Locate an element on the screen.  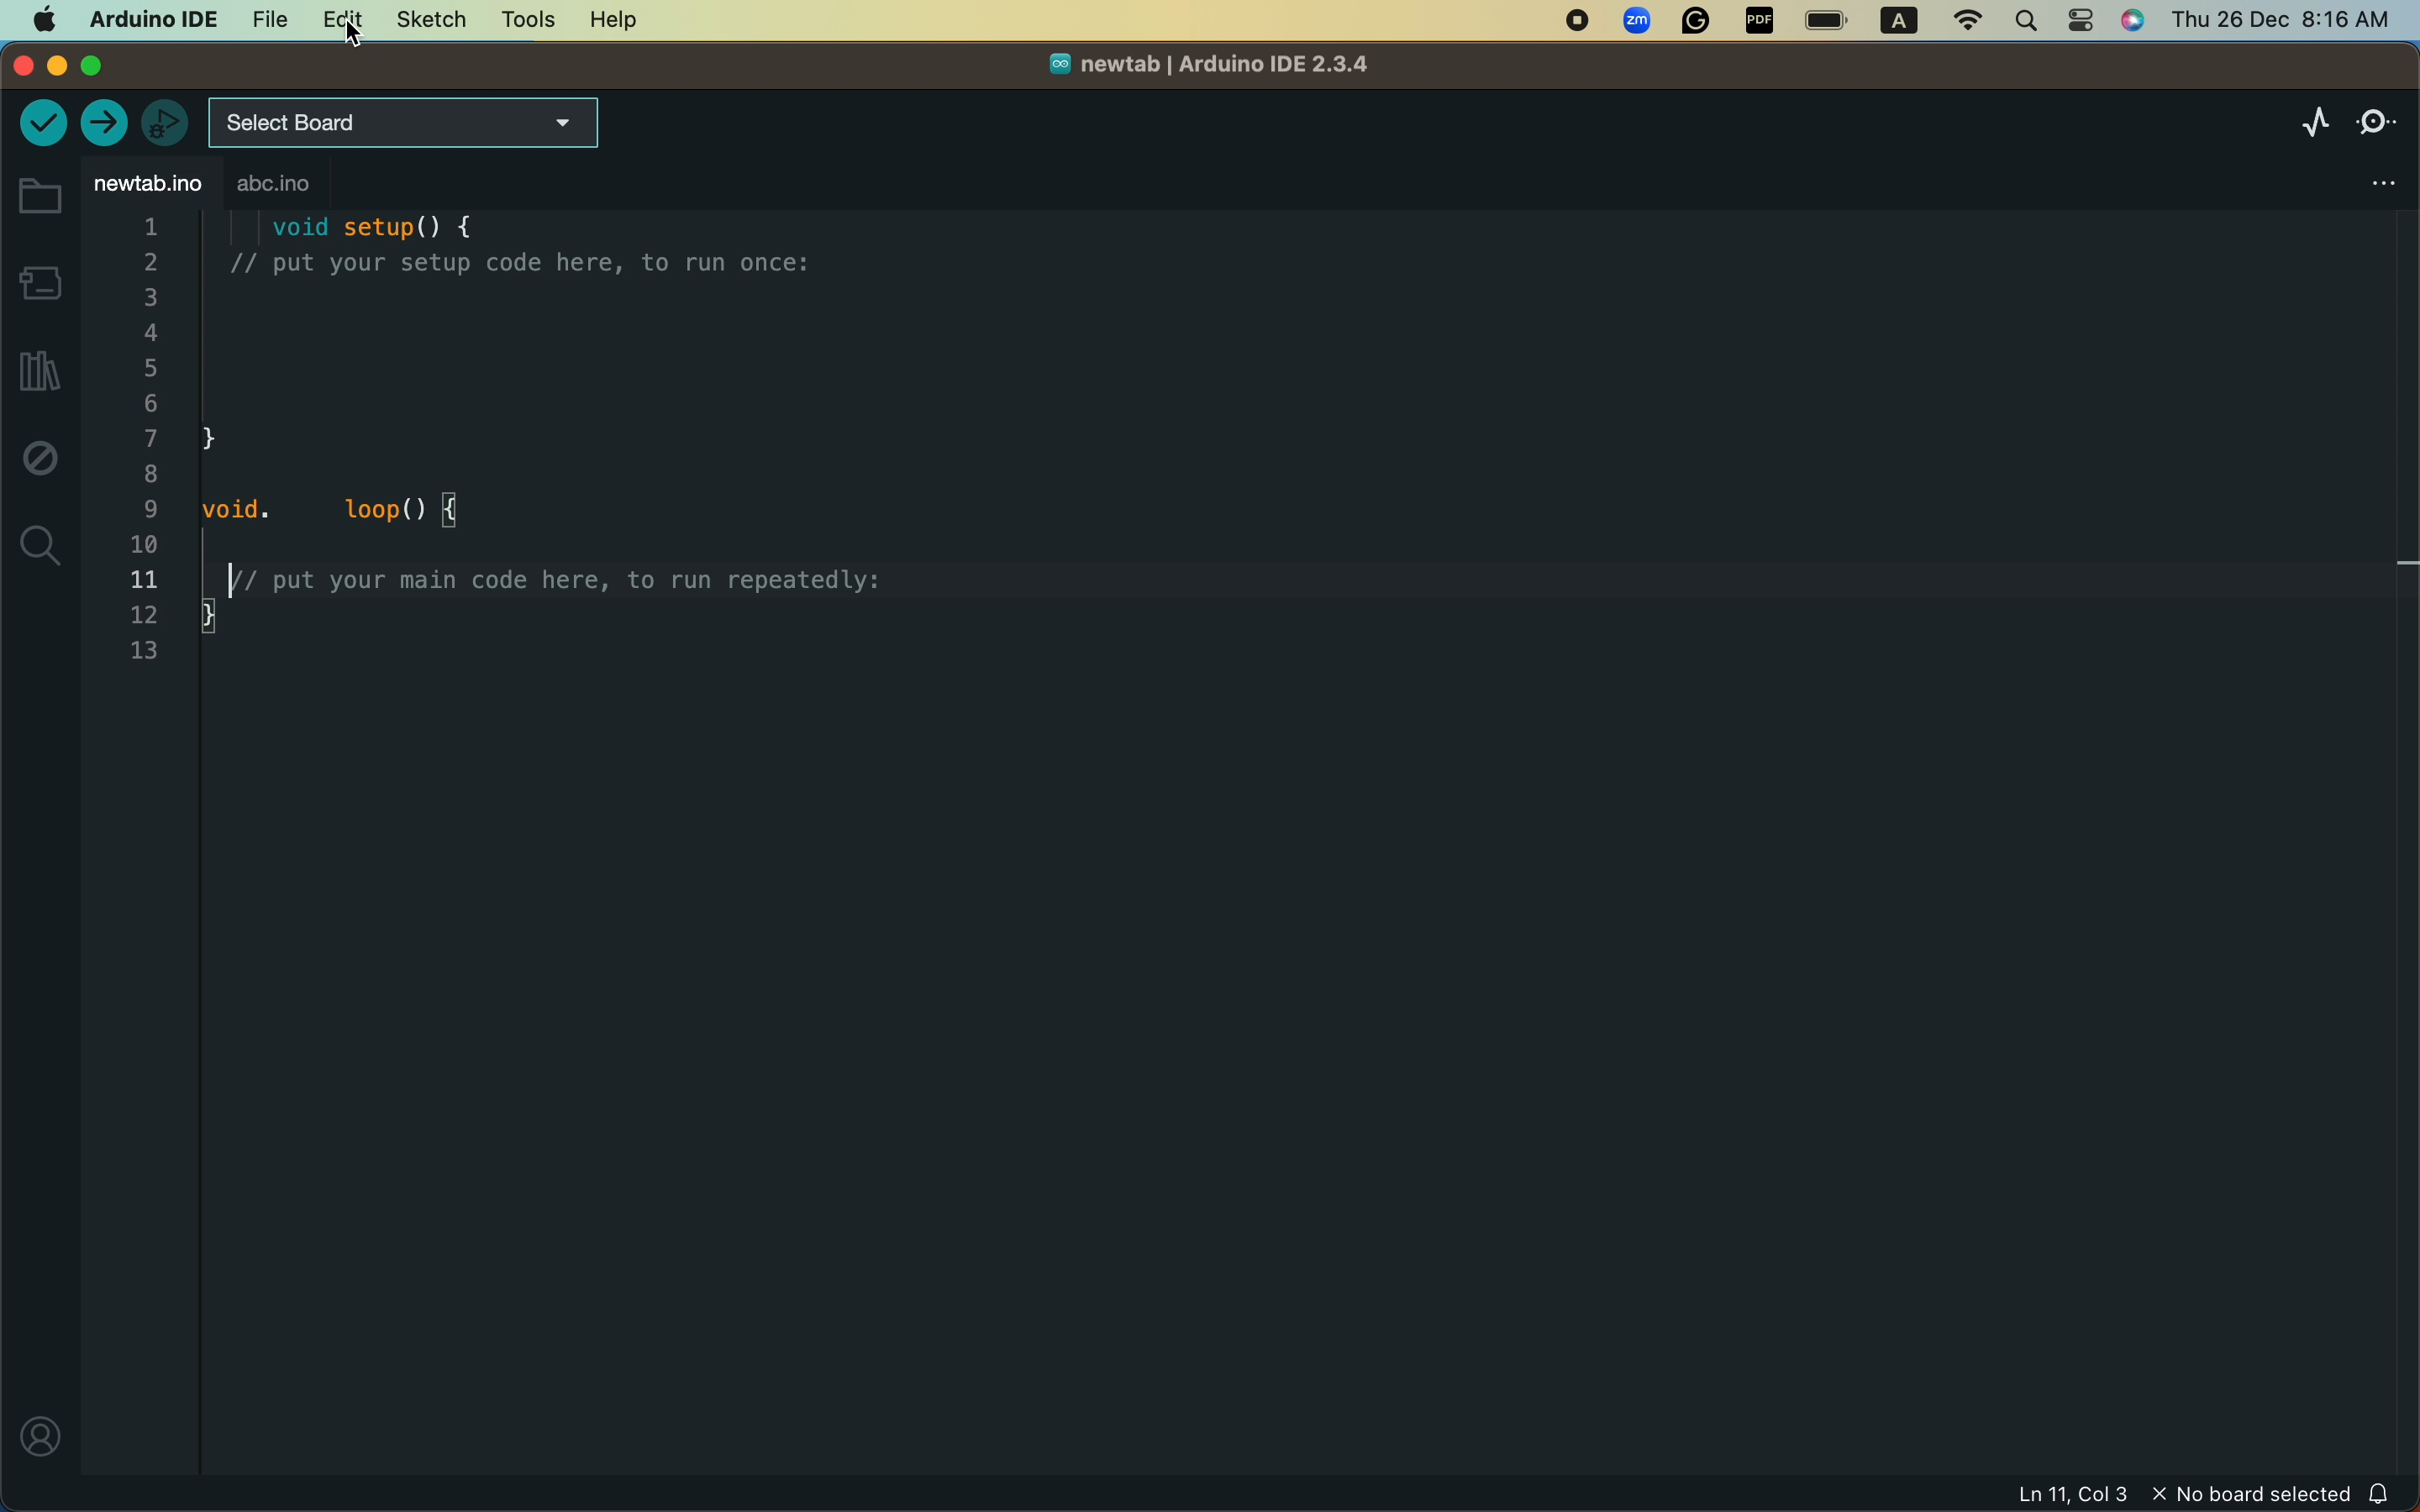
main setting is located at coordinates (41, 19).